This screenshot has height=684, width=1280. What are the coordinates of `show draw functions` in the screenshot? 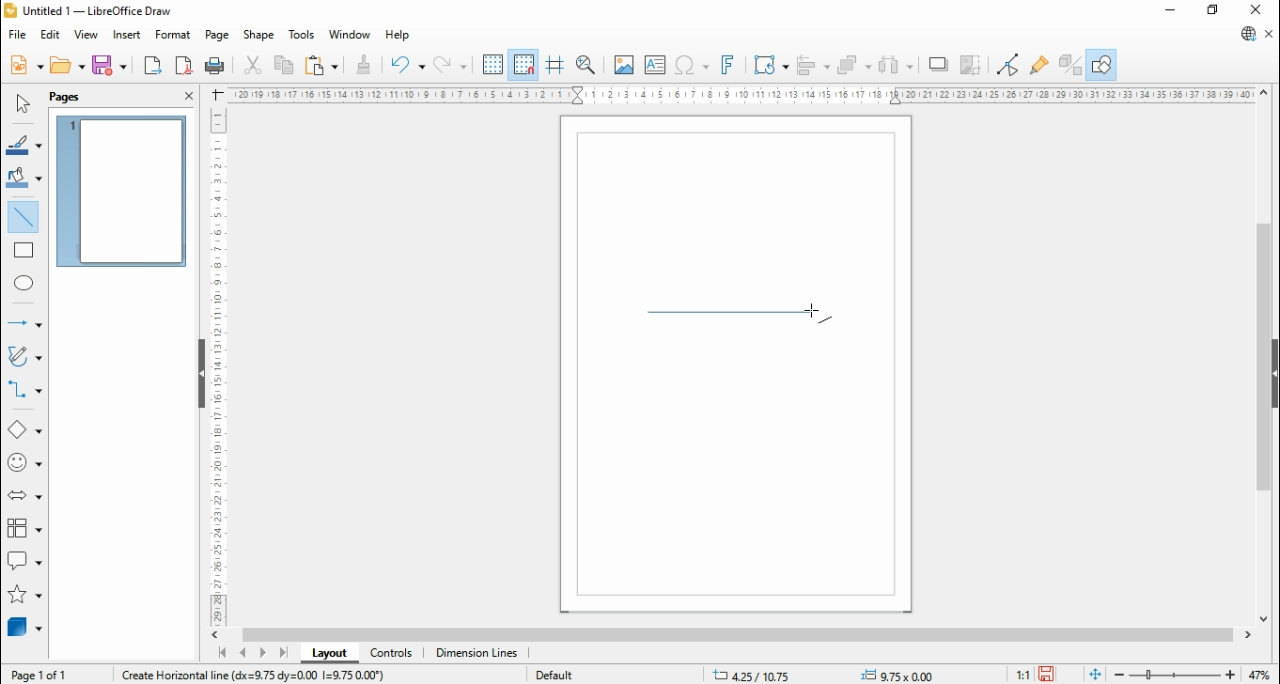 It's located at (1103, 64).